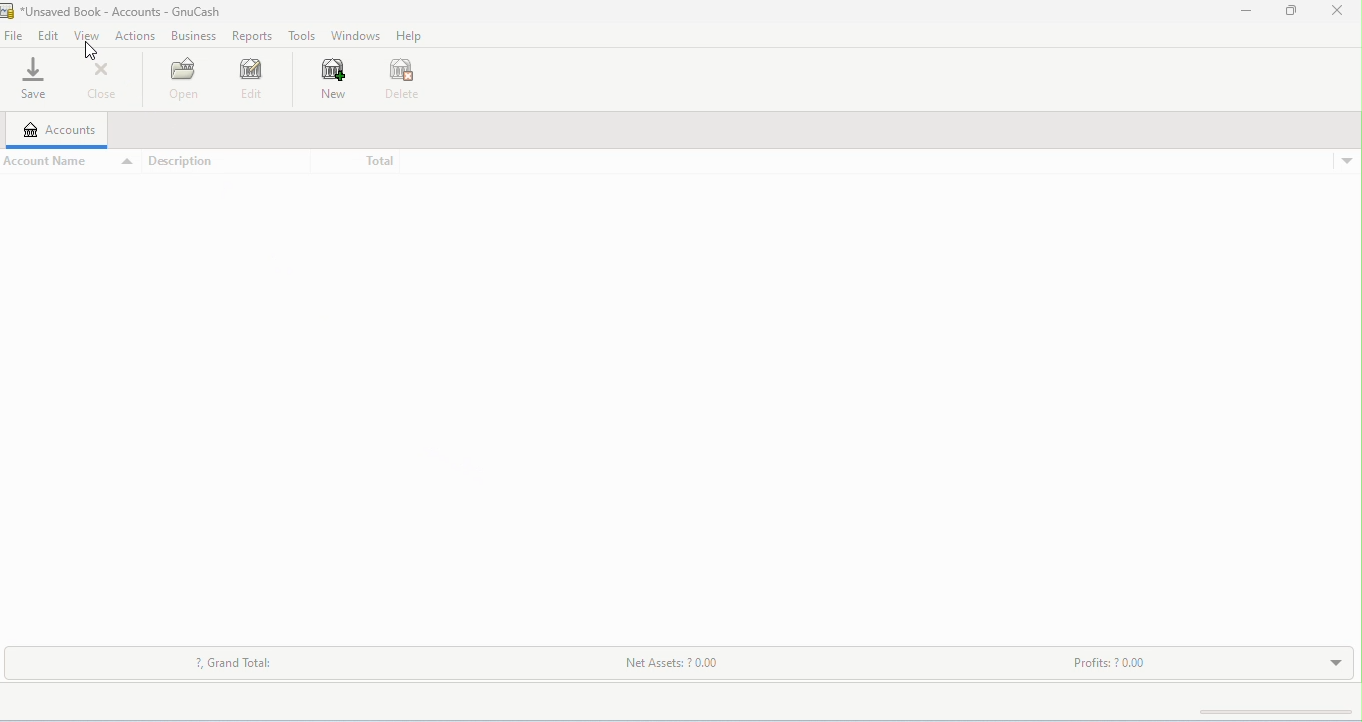 This screenshot has height=722, width=1362. What do you see at coordinates (253, 35) in the screenshot?
I see `reports` at bounding box center [253, 35].